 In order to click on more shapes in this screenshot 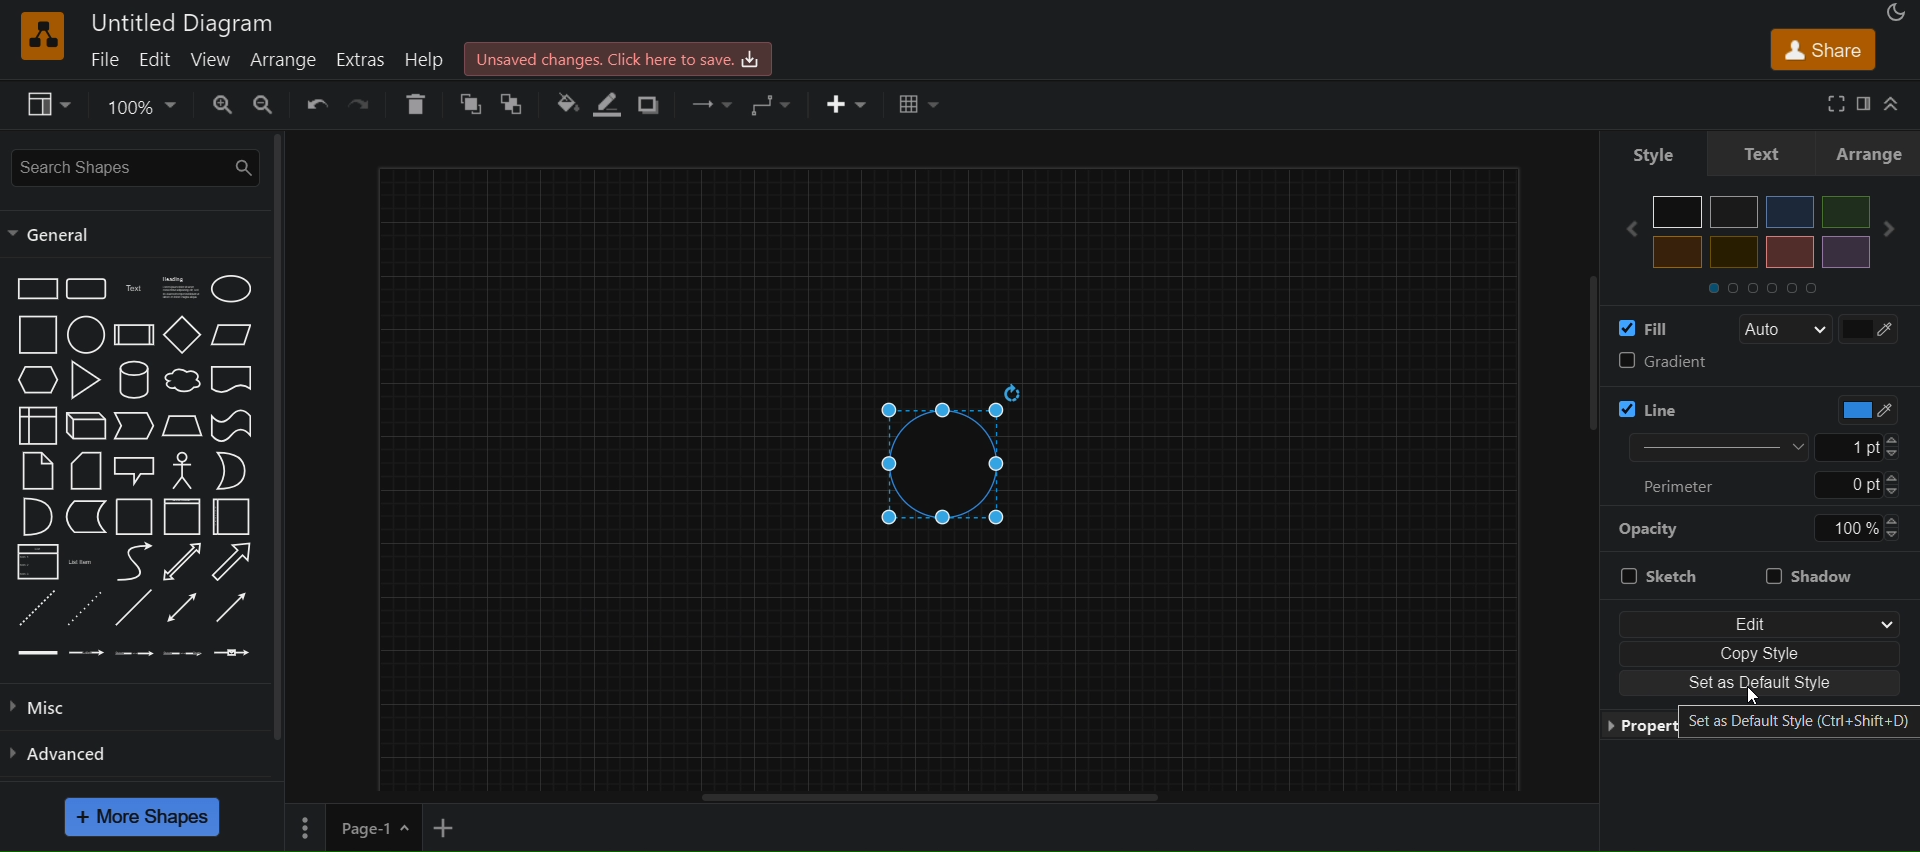, I will do `click(145, 817)`.